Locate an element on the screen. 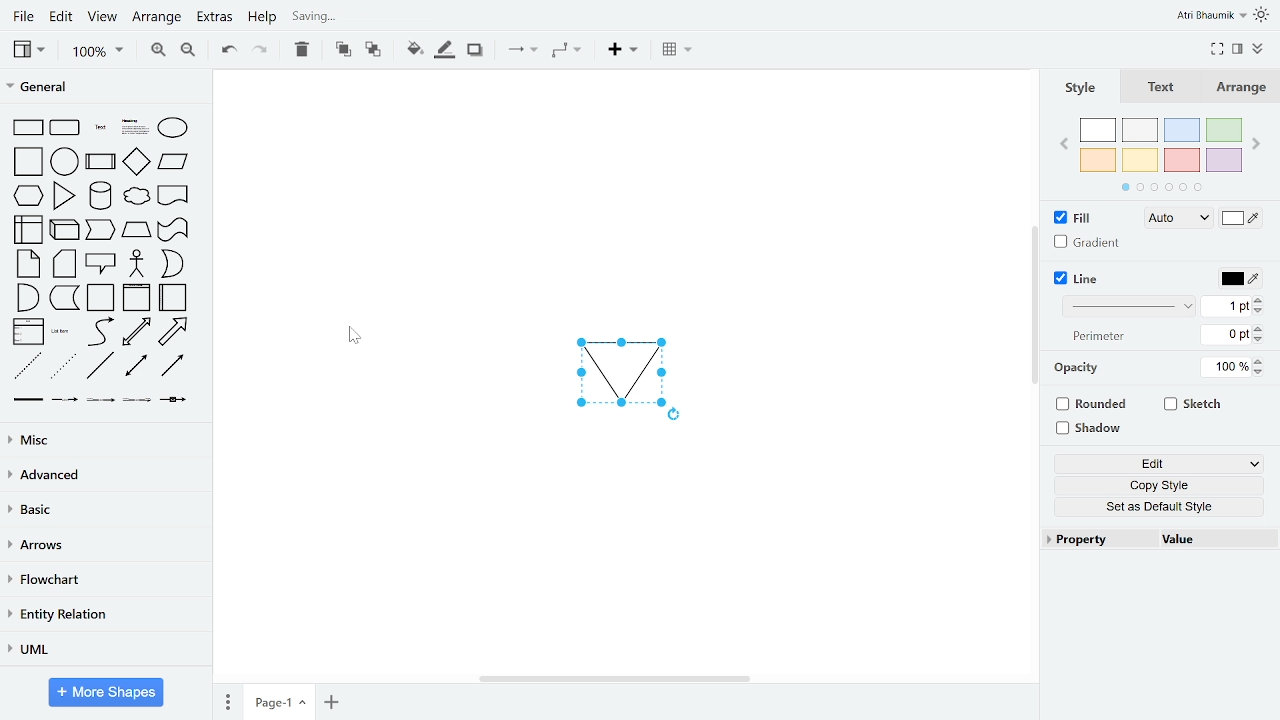 This screenshot has width=1280, height=720. cloud is located at coordinates (136, 196).